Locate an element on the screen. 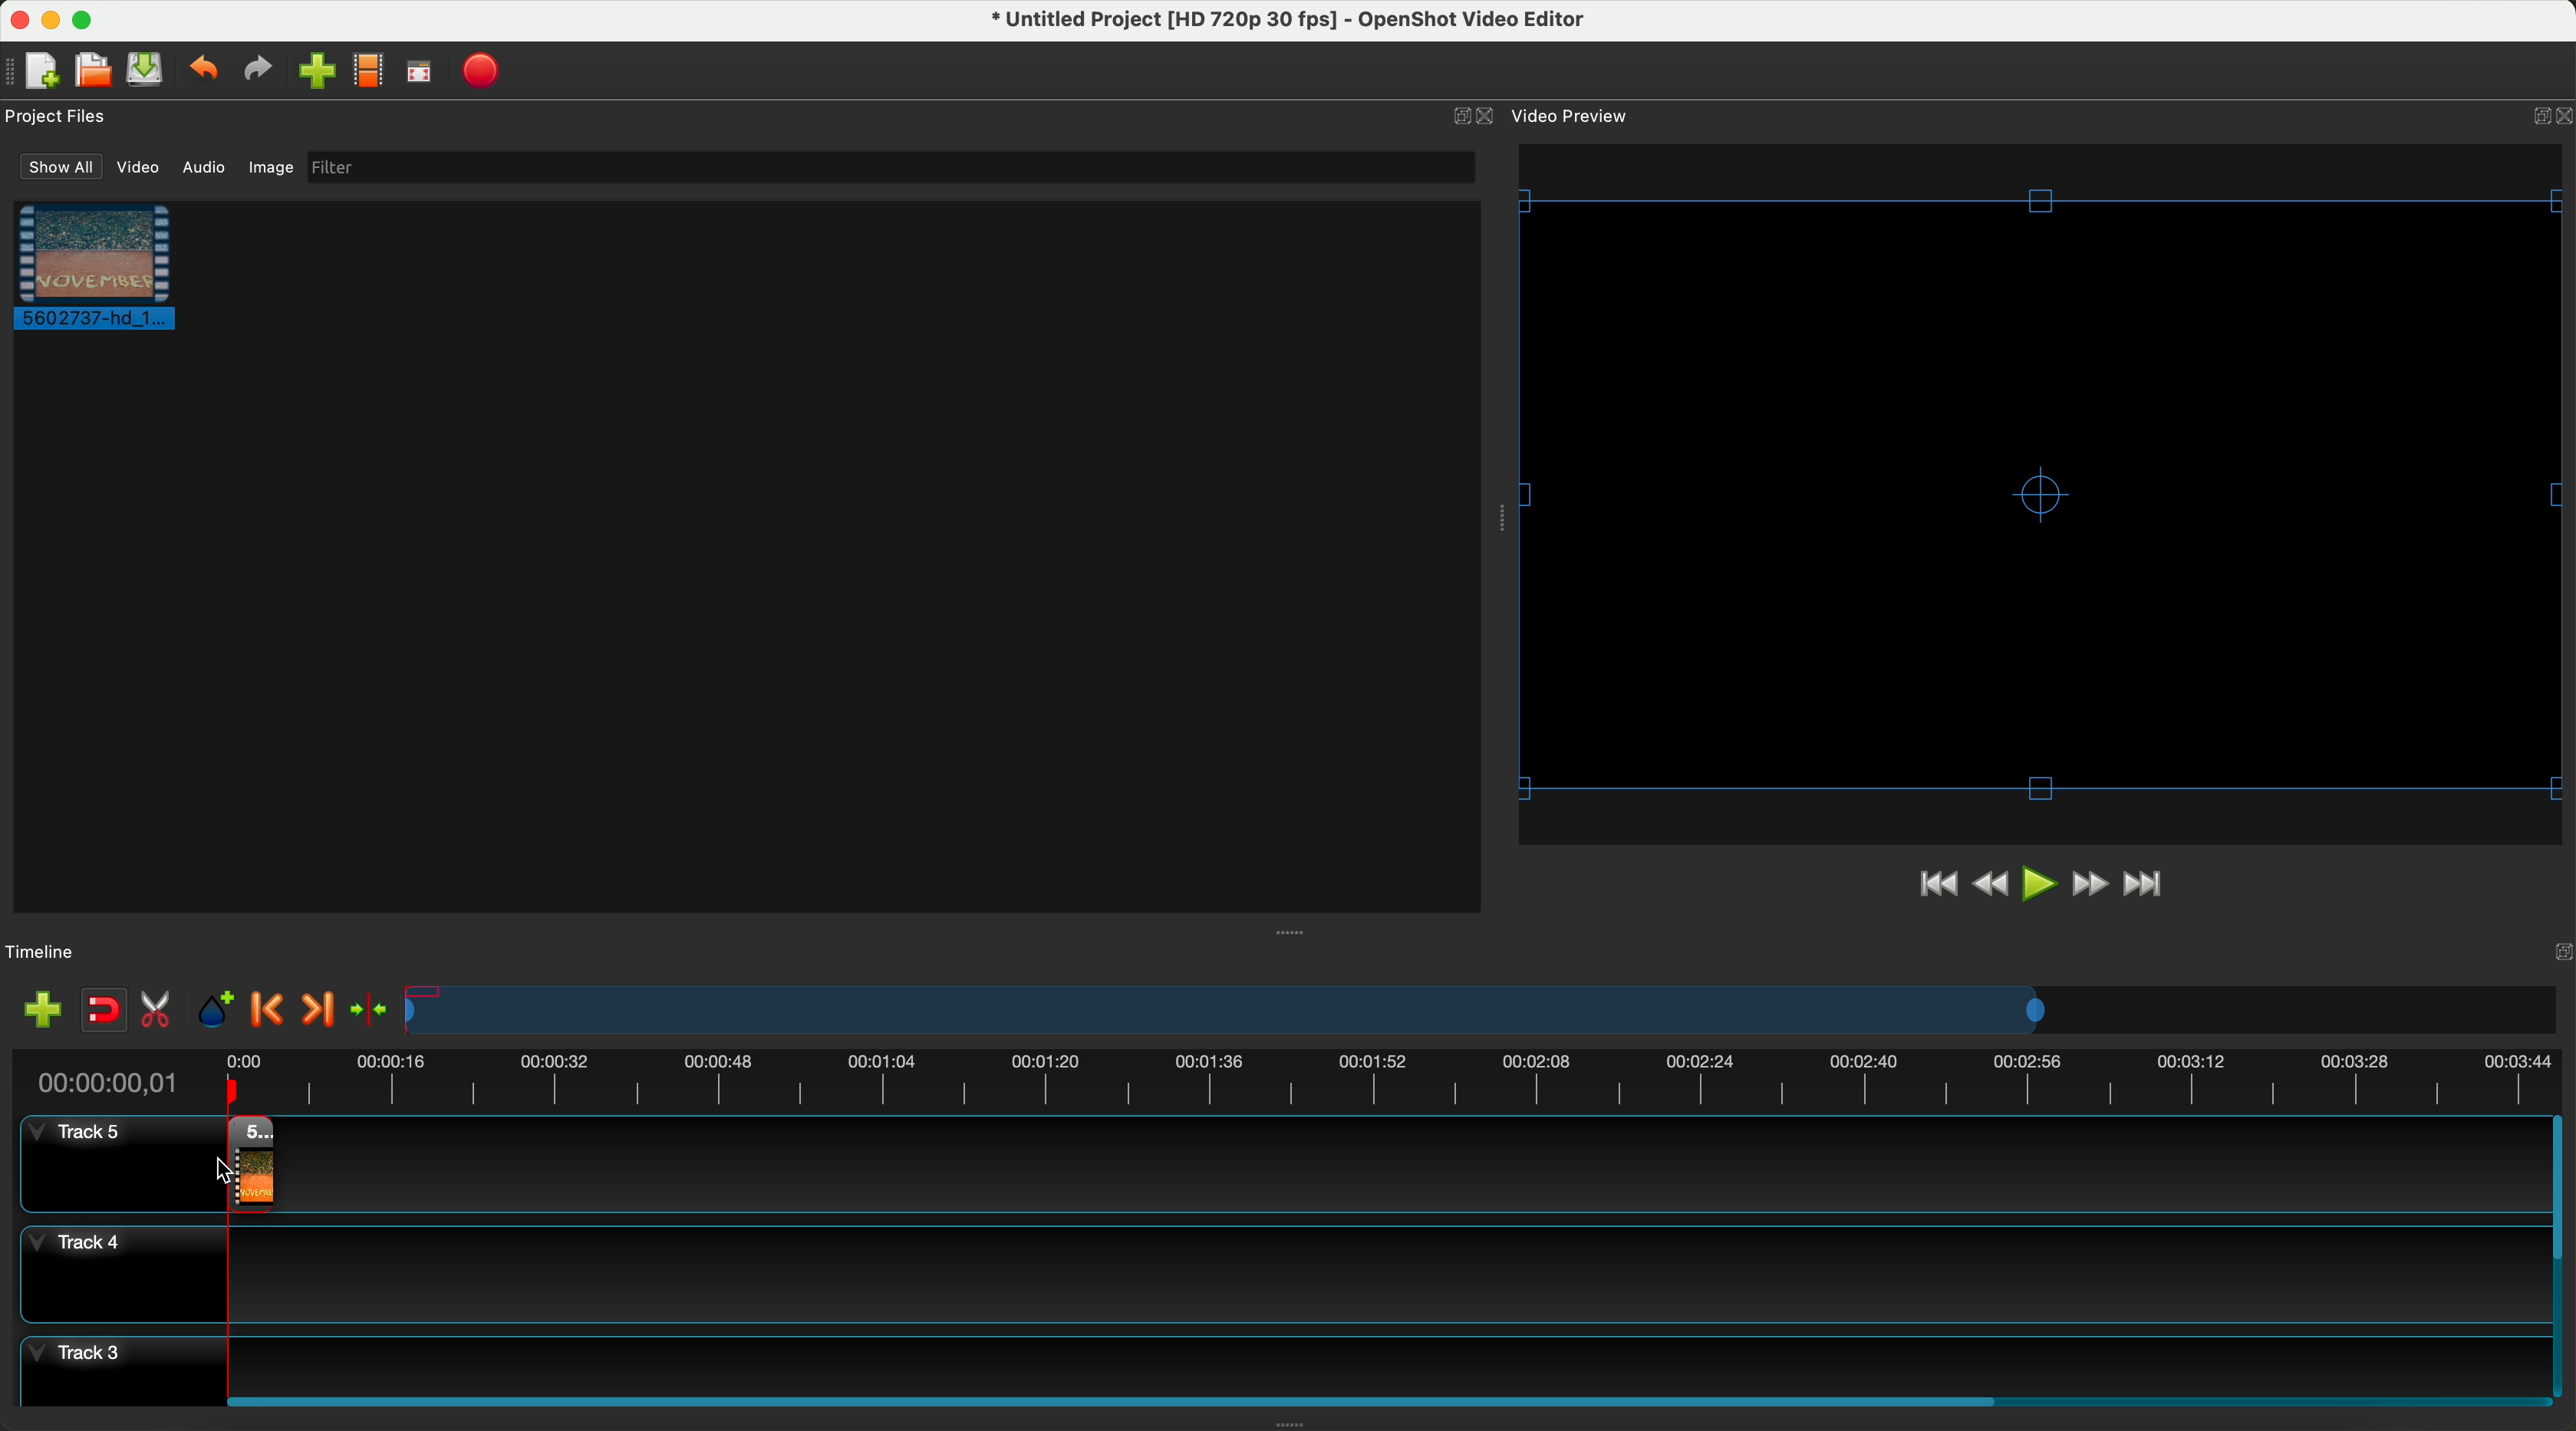 The height and width of the screenshot is (1431, 2576). jump to end is located at coordinates (2156, 887).